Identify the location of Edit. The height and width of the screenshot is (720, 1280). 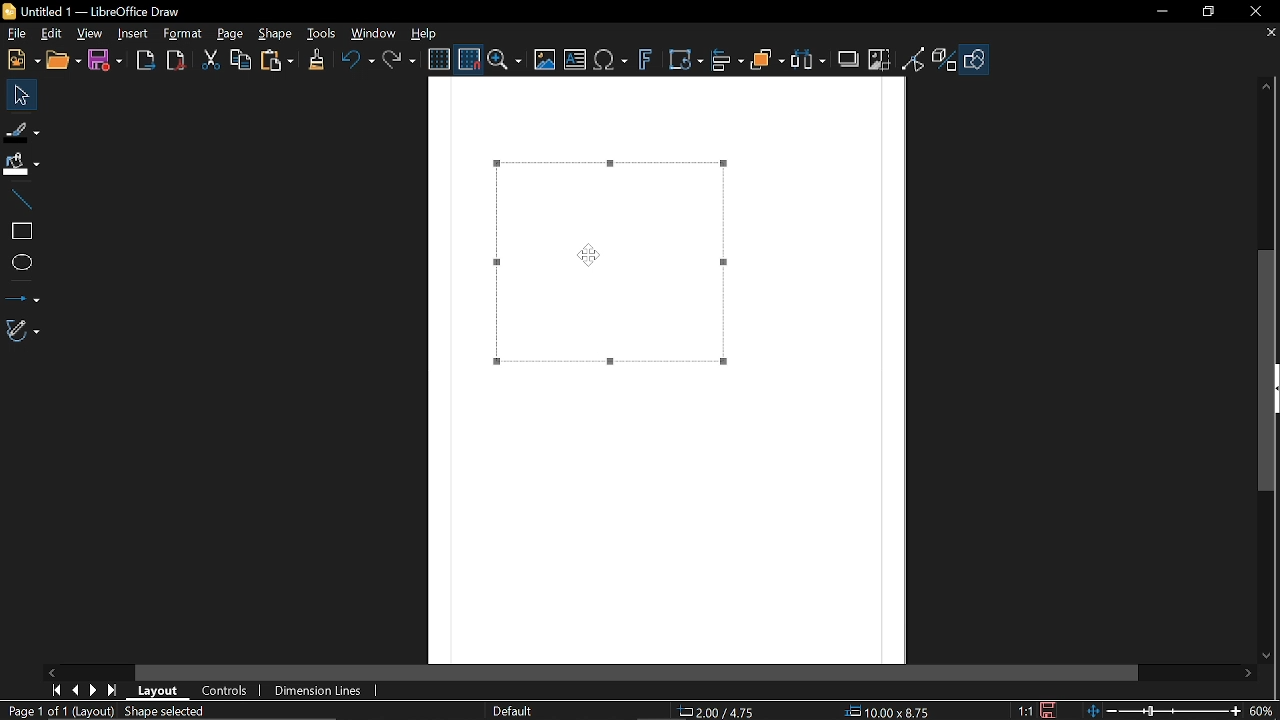
(53, 34).